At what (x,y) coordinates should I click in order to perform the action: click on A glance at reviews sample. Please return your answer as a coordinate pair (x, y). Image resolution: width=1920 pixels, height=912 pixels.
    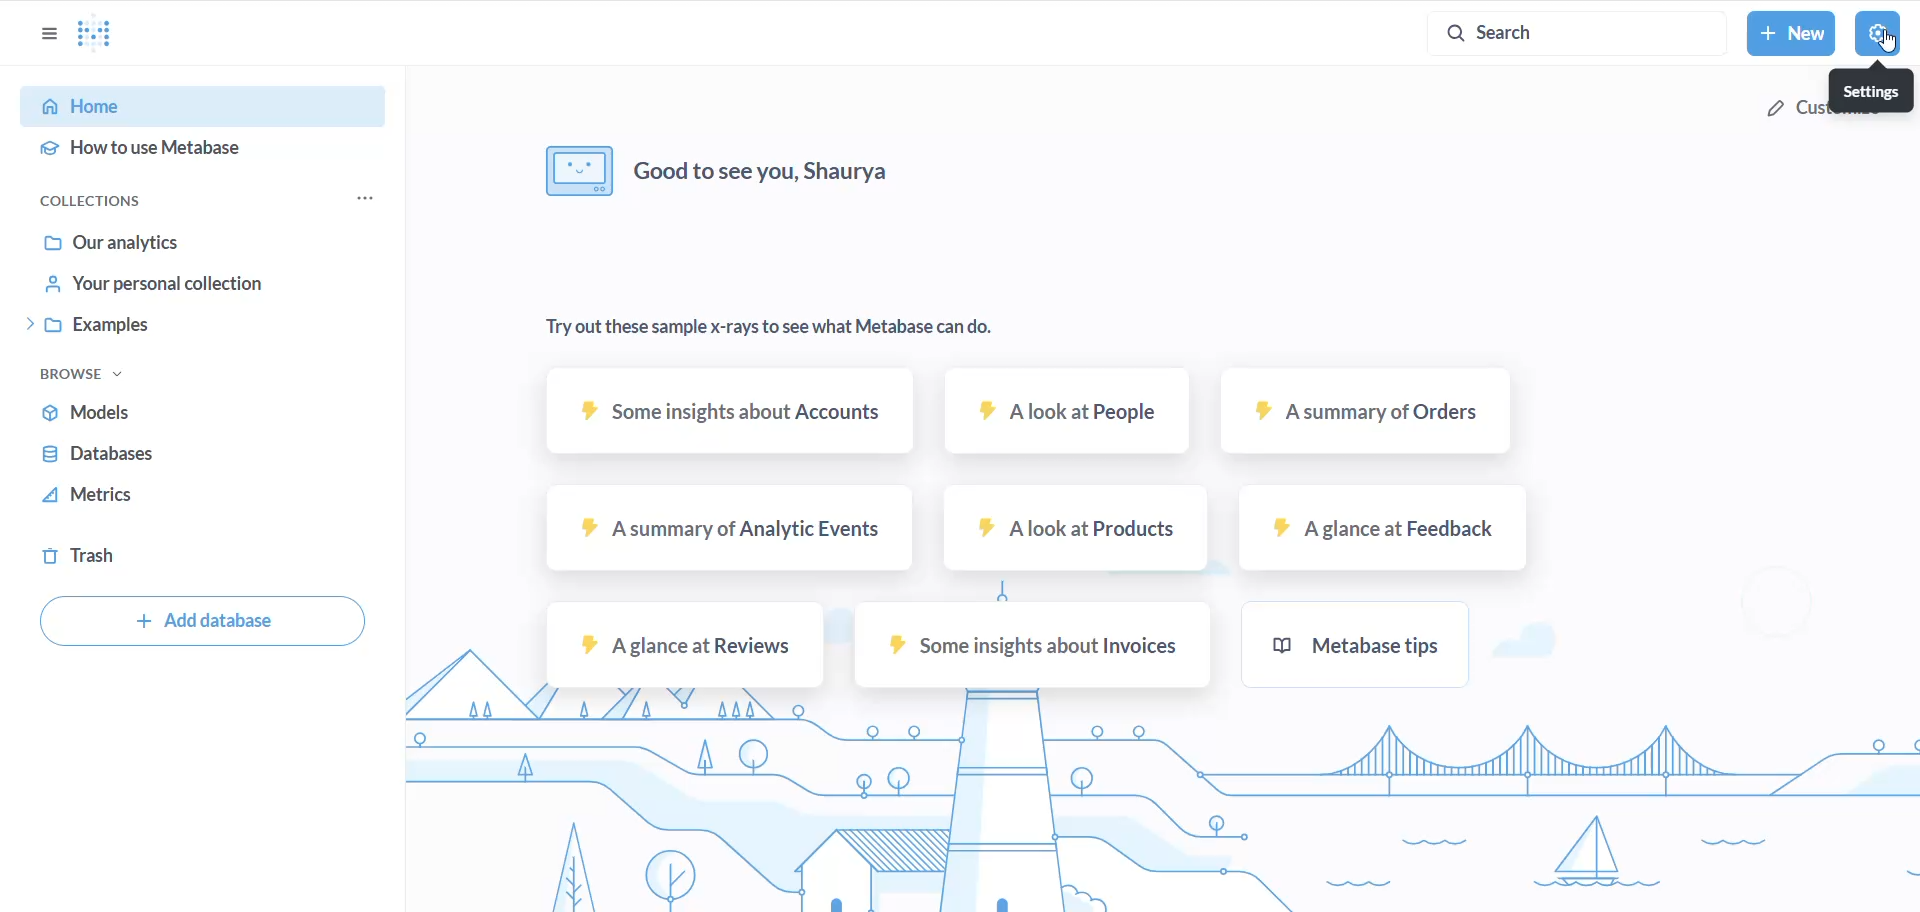
    Looking at the image, I should click on (685, 648).